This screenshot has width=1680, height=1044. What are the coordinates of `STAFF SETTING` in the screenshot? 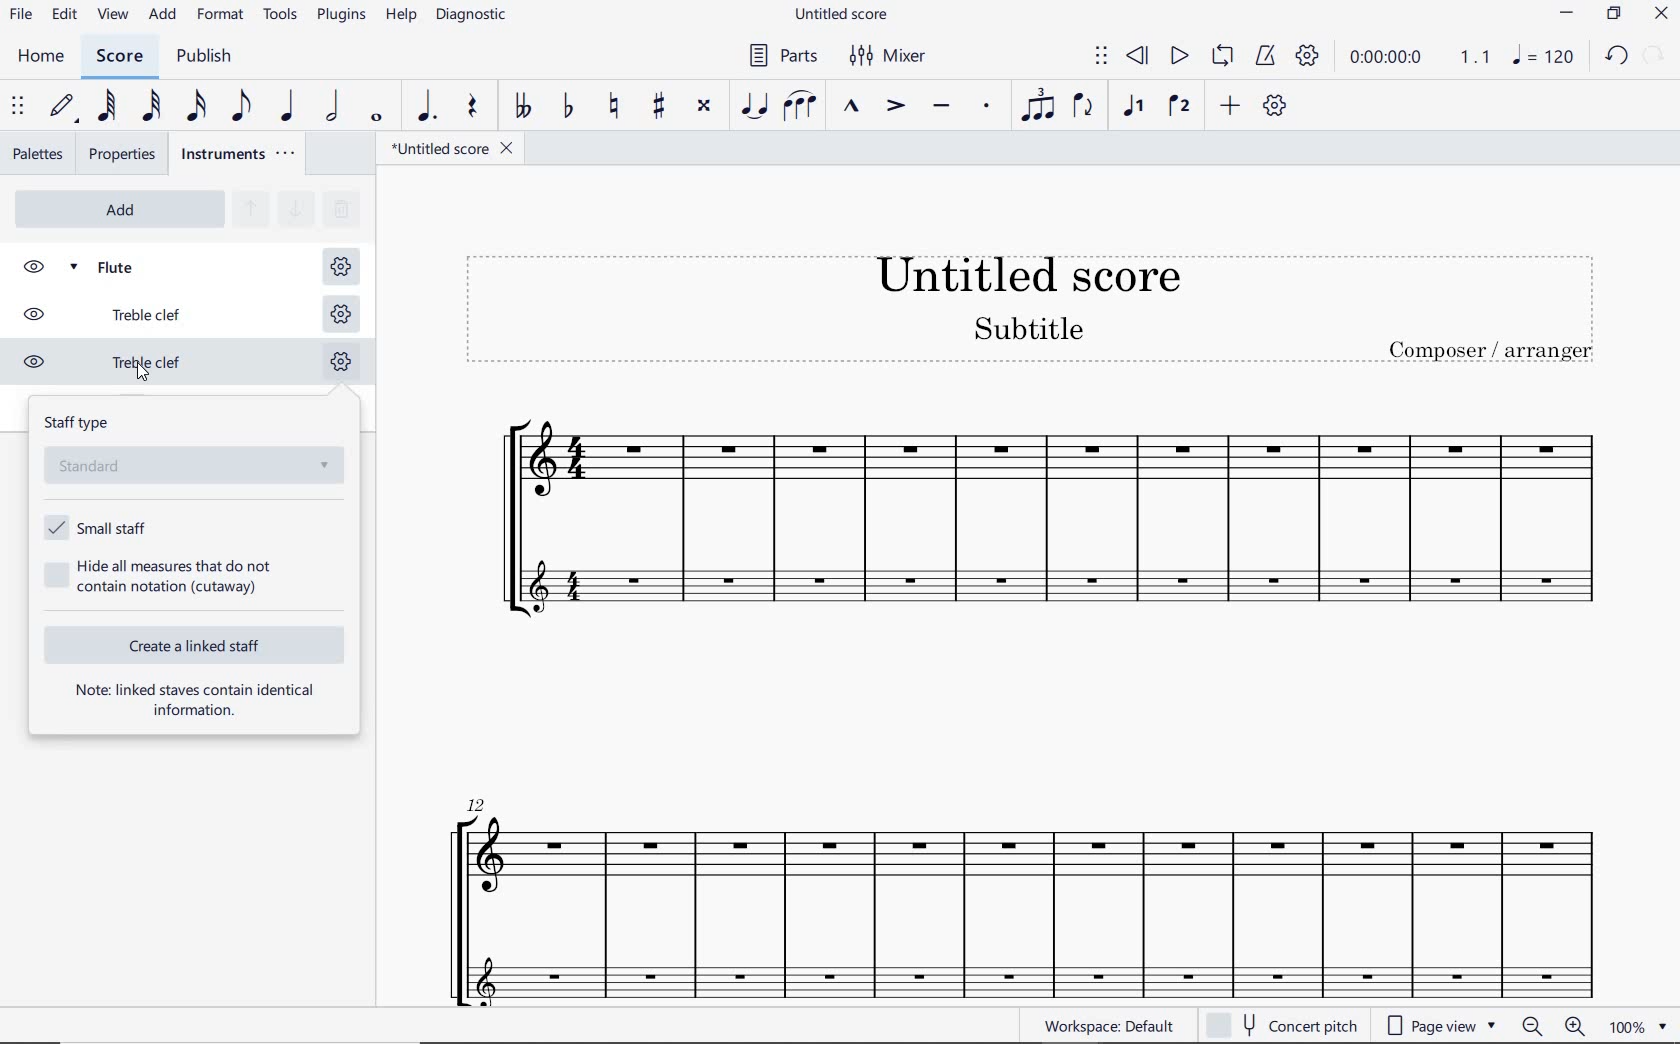 It's located at (339, 267).